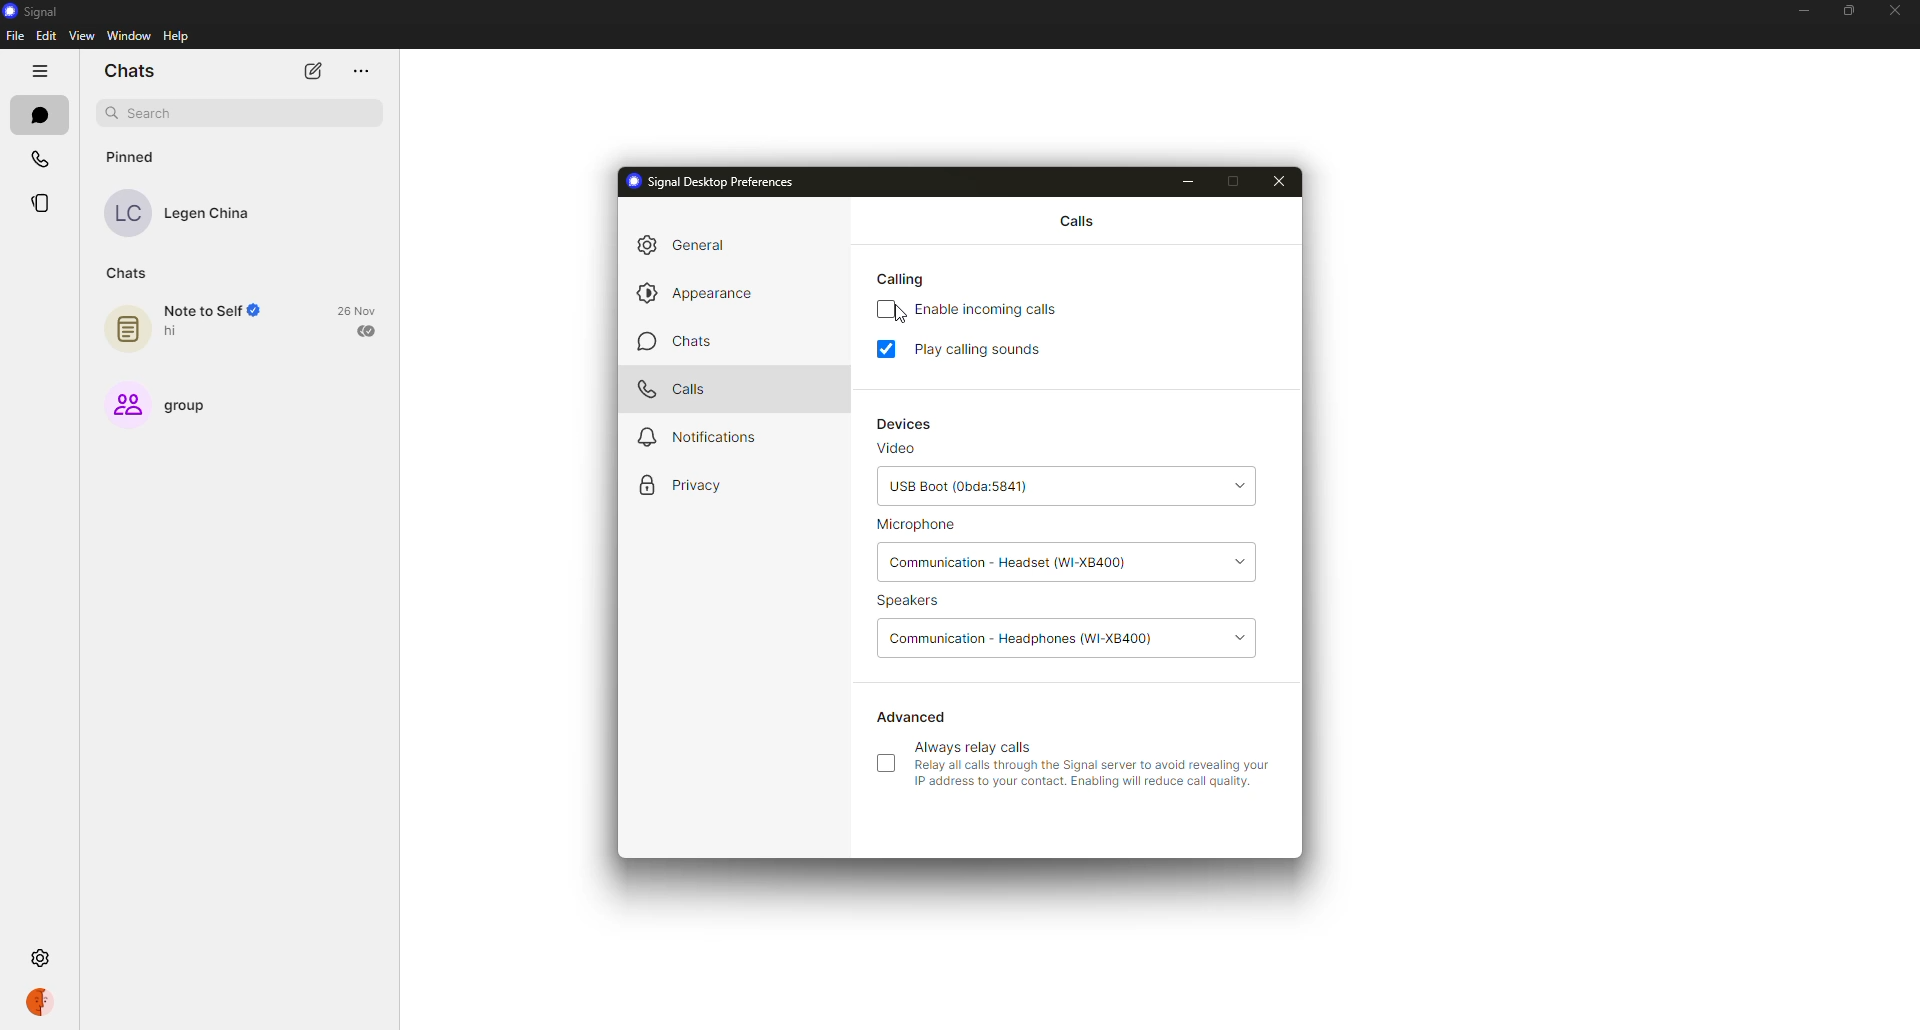 The image size is (1920, 1030). Describe the element at coordinates (997, 311) in the screenshot. I see `enable incoming calls` at that location.